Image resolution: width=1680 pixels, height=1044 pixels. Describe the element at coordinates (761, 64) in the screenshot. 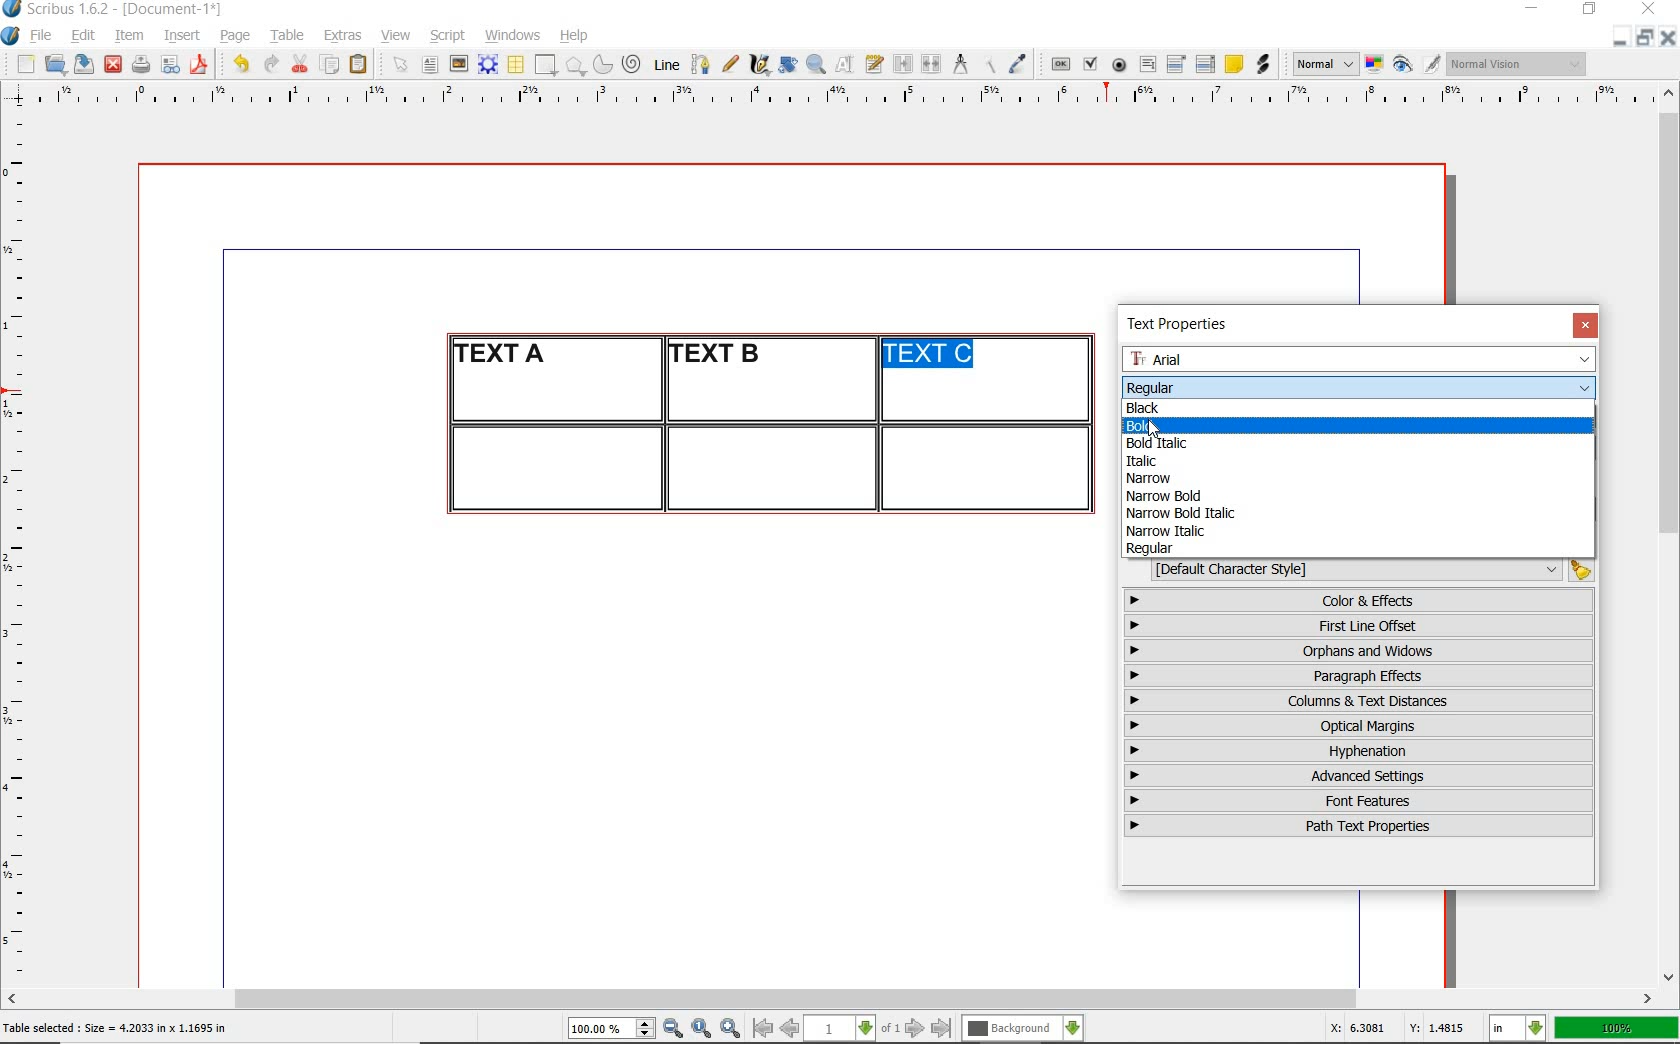

I see `calligraphic line` at that location.